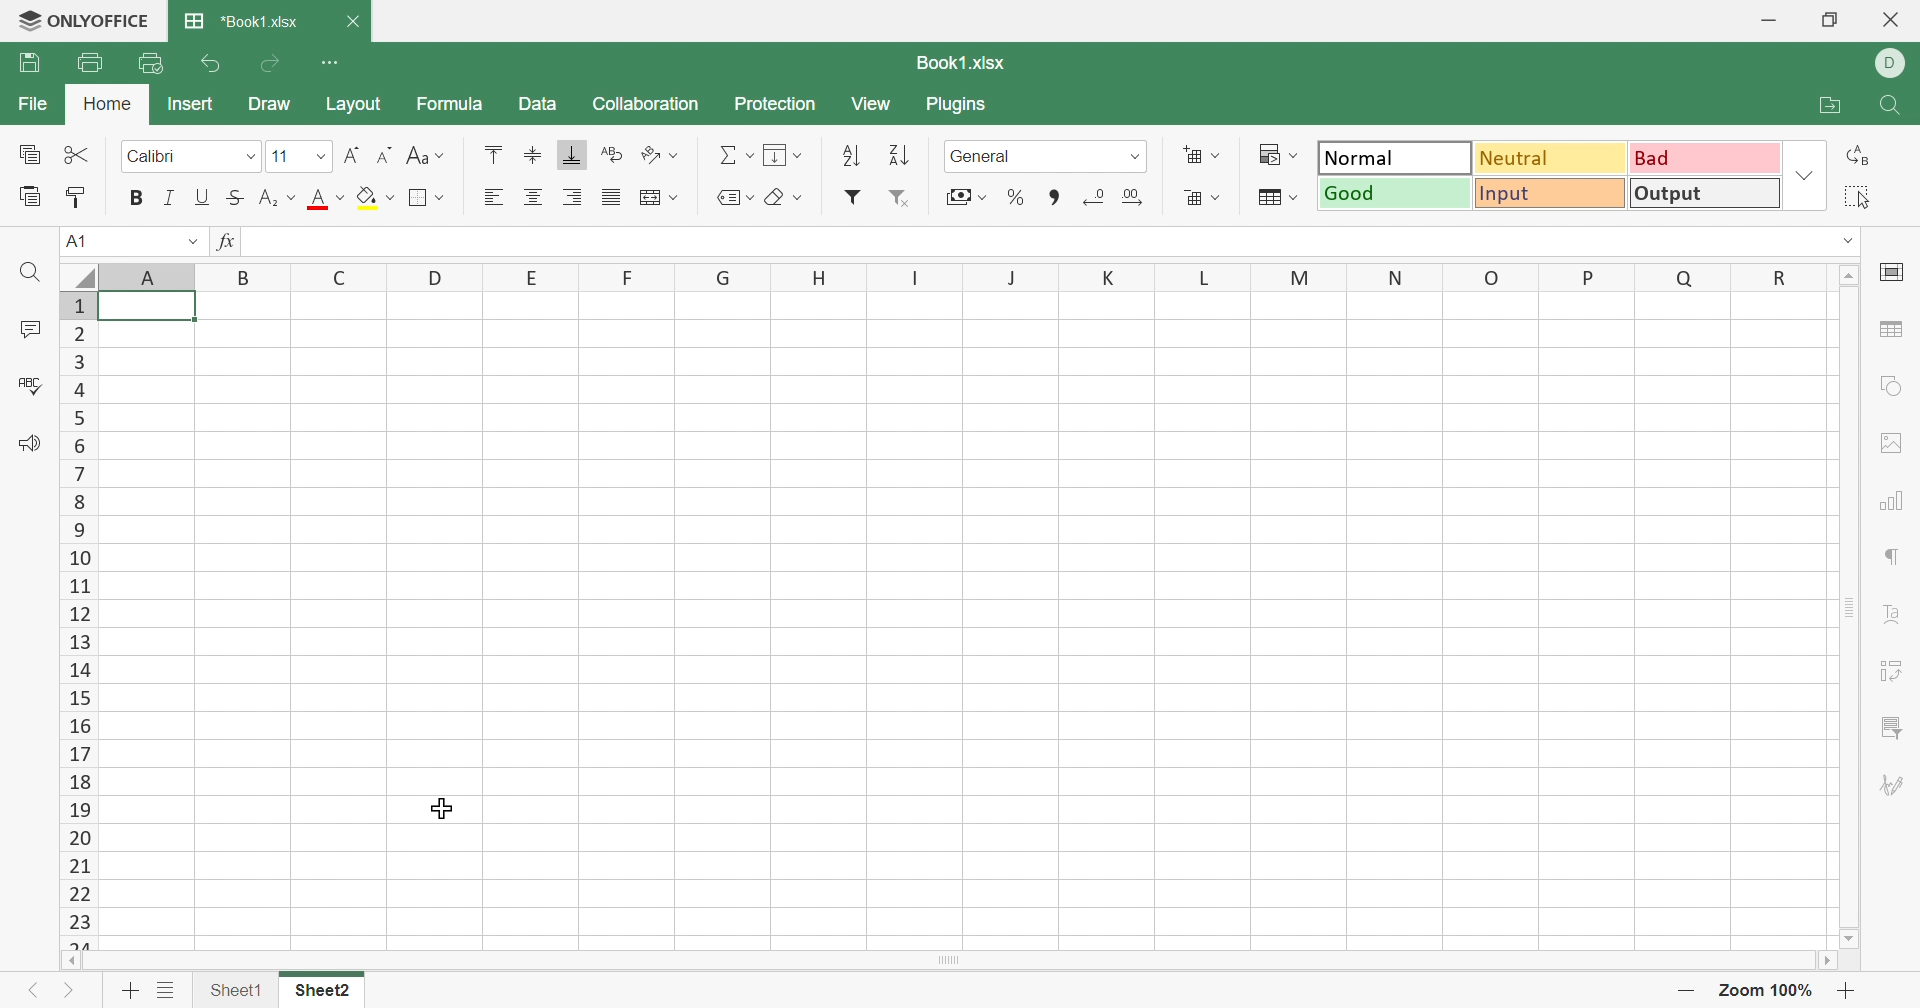 The image size is (1920, 1008). Describe the element at coordinates (731, 155) in the screenshot. I see `Summation` at that location.